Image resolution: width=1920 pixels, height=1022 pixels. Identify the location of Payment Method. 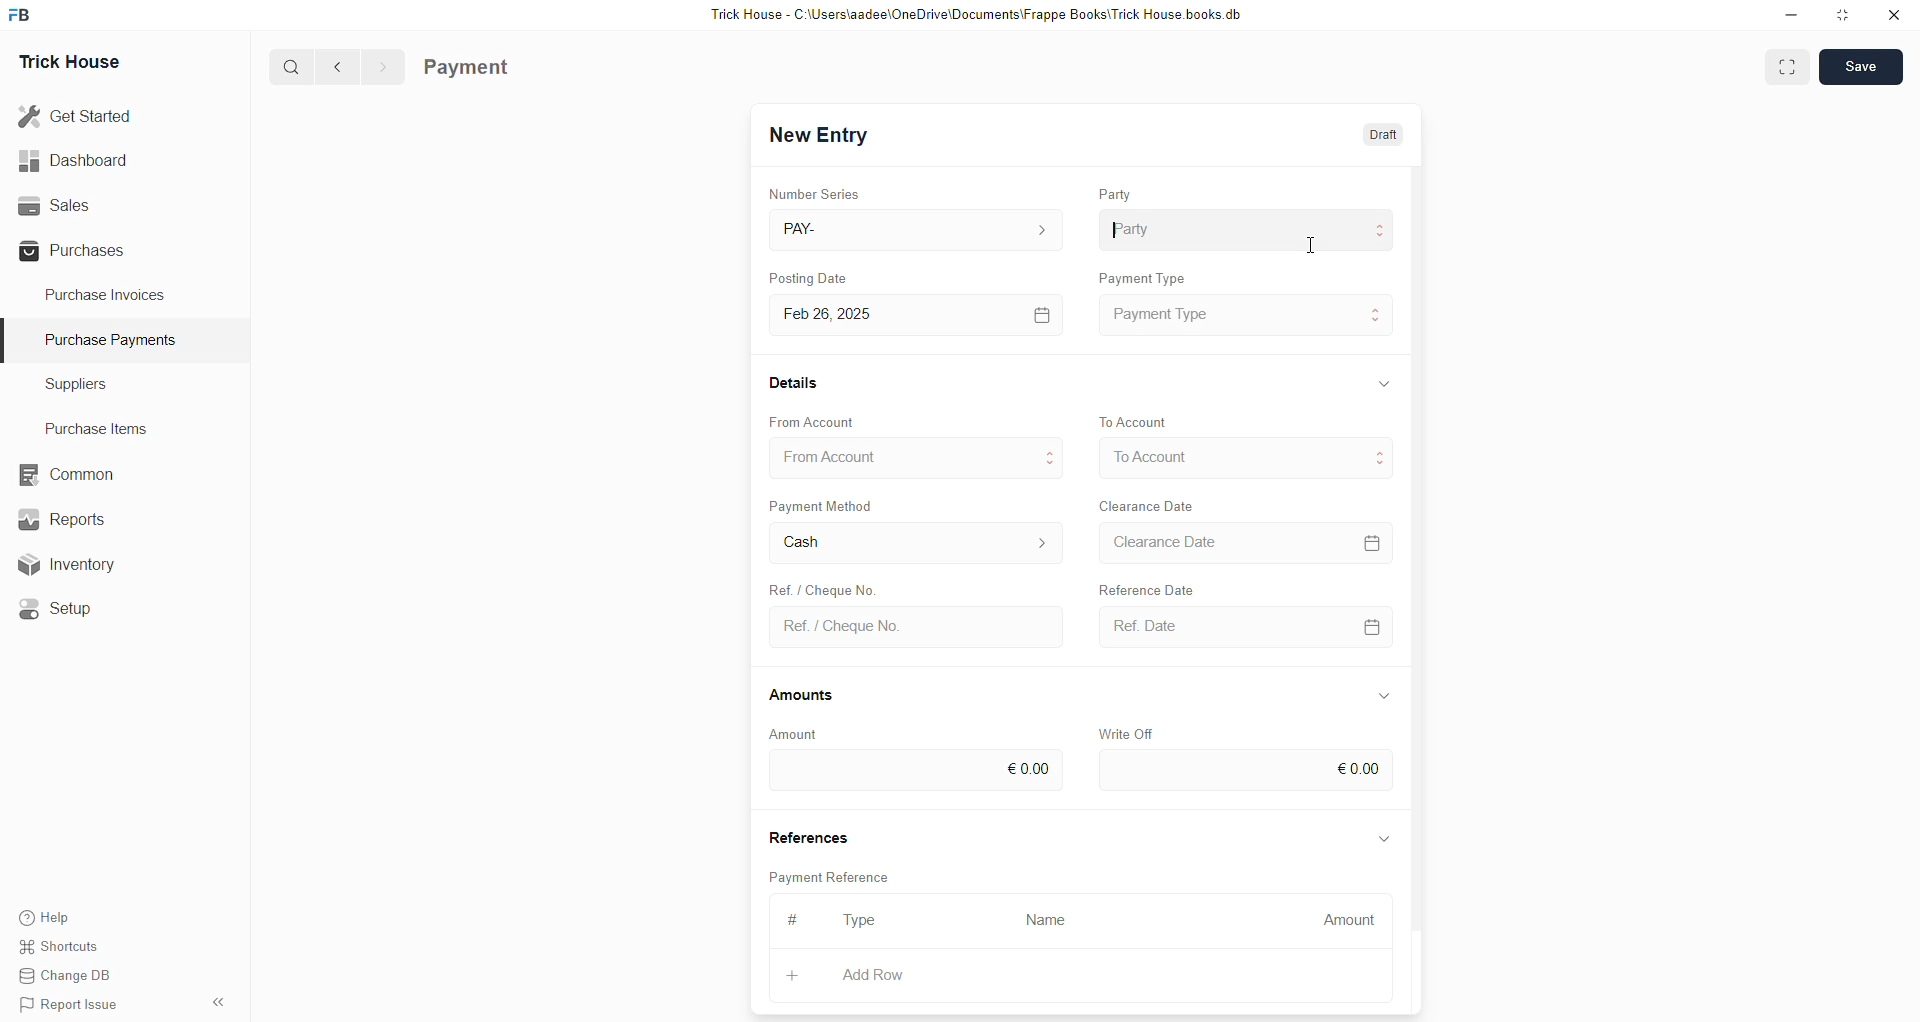
(823, 505).